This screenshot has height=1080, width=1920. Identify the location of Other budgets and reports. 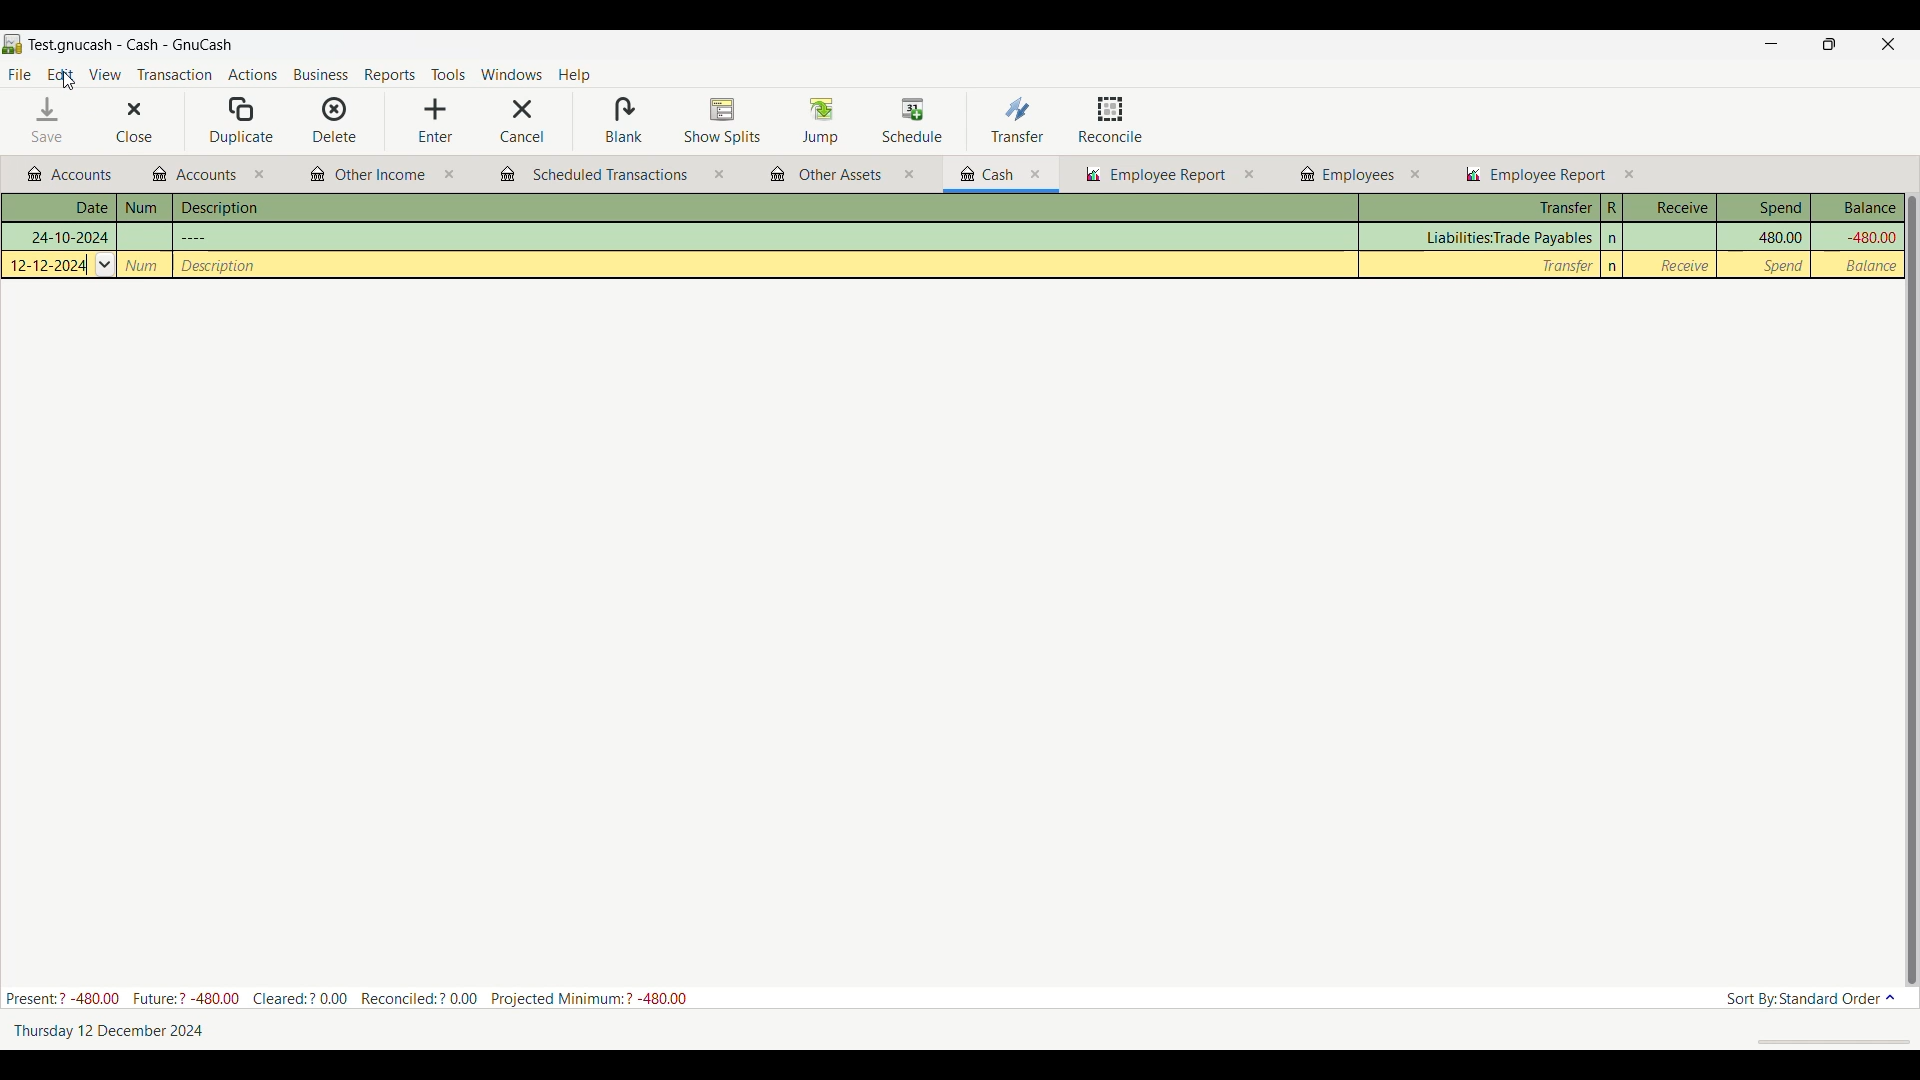
(69, 175).